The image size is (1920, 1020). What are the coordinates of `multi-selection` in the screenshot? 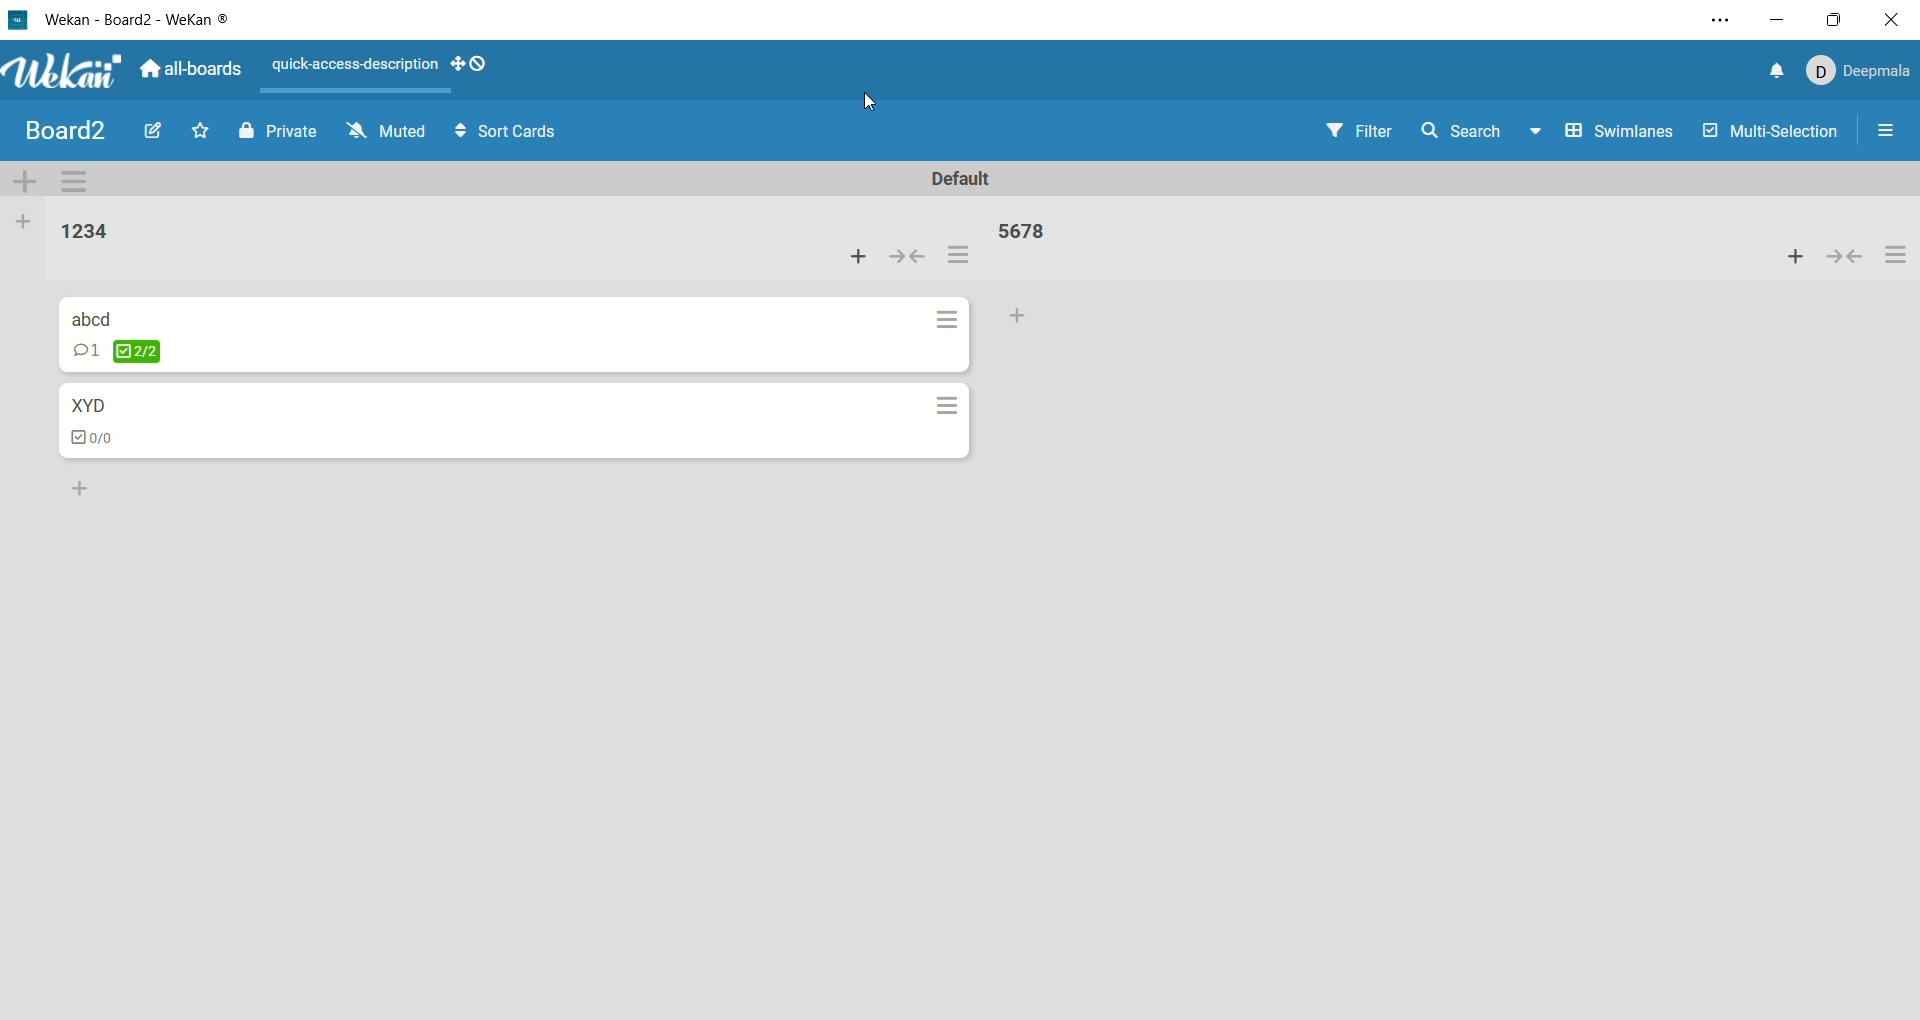 It's located at (1769, 140).